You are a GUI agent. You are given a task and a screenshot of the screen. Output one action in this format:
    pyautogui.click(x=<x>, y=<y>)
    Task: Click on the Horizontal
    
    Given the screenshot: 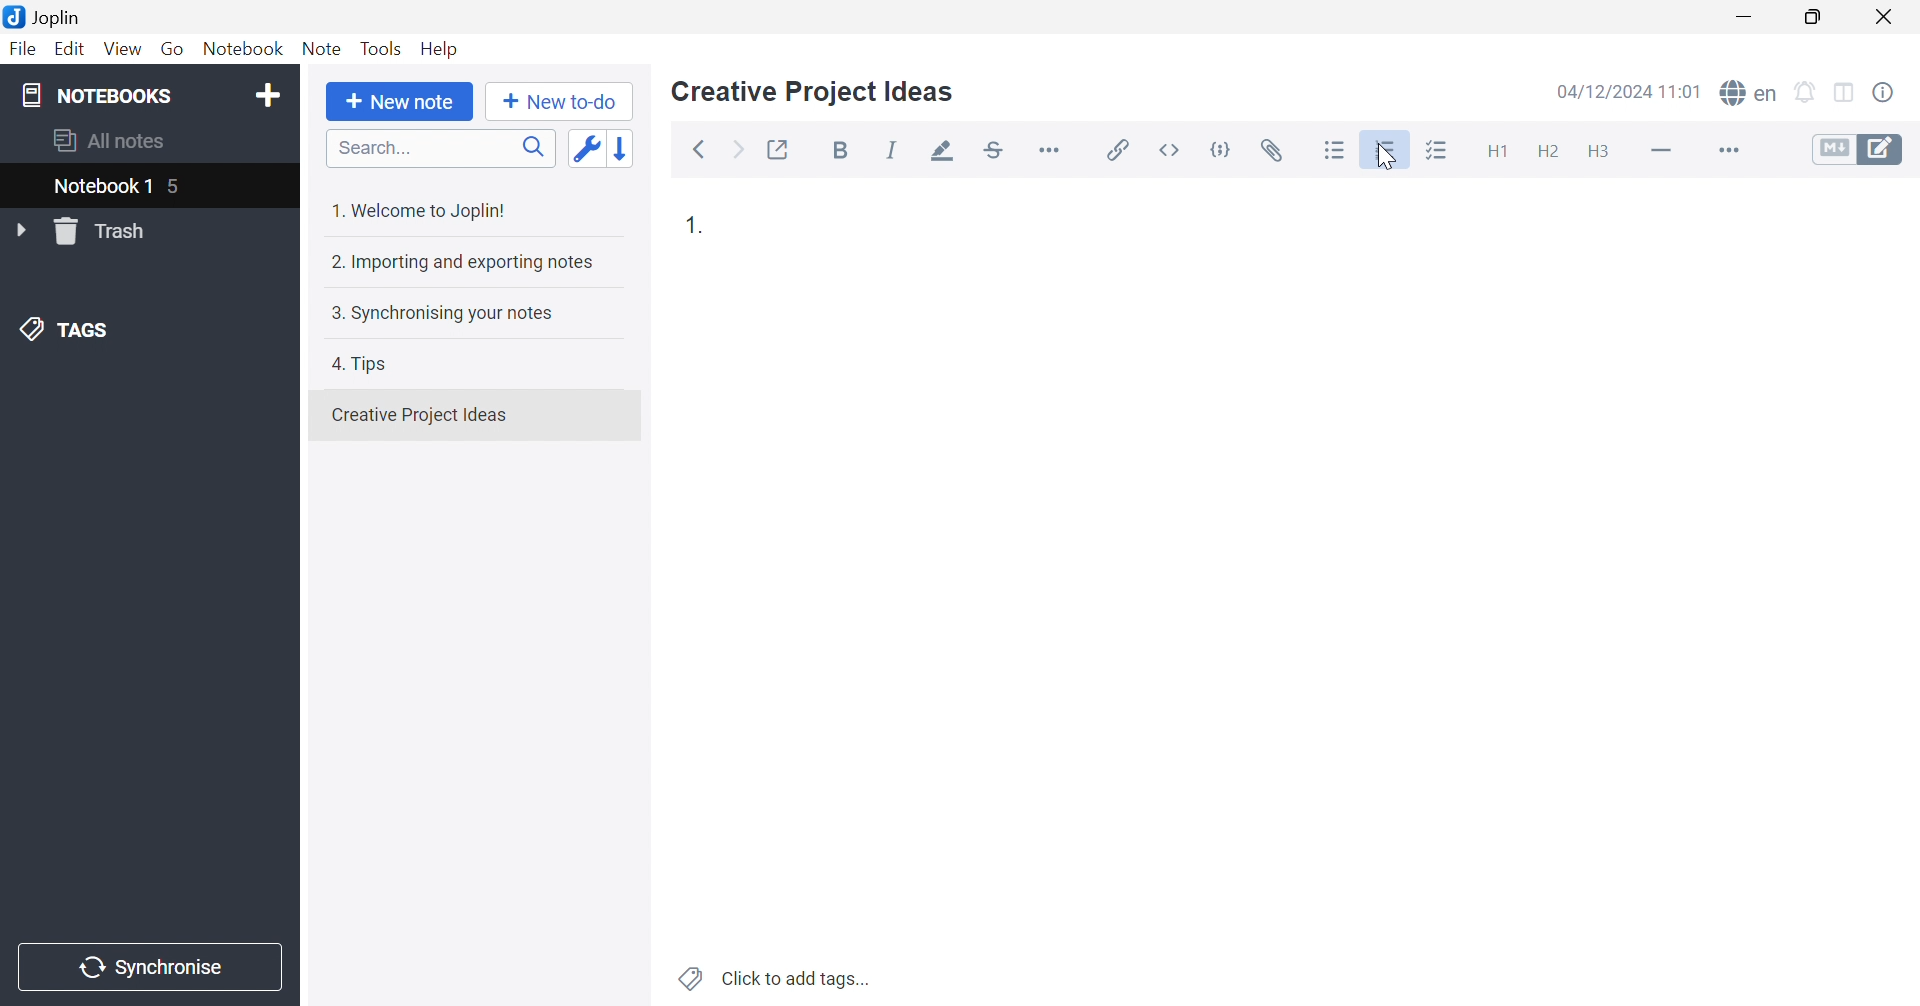 What is the action you would take?
    pyautogui.click(x=1055, y=151)
    